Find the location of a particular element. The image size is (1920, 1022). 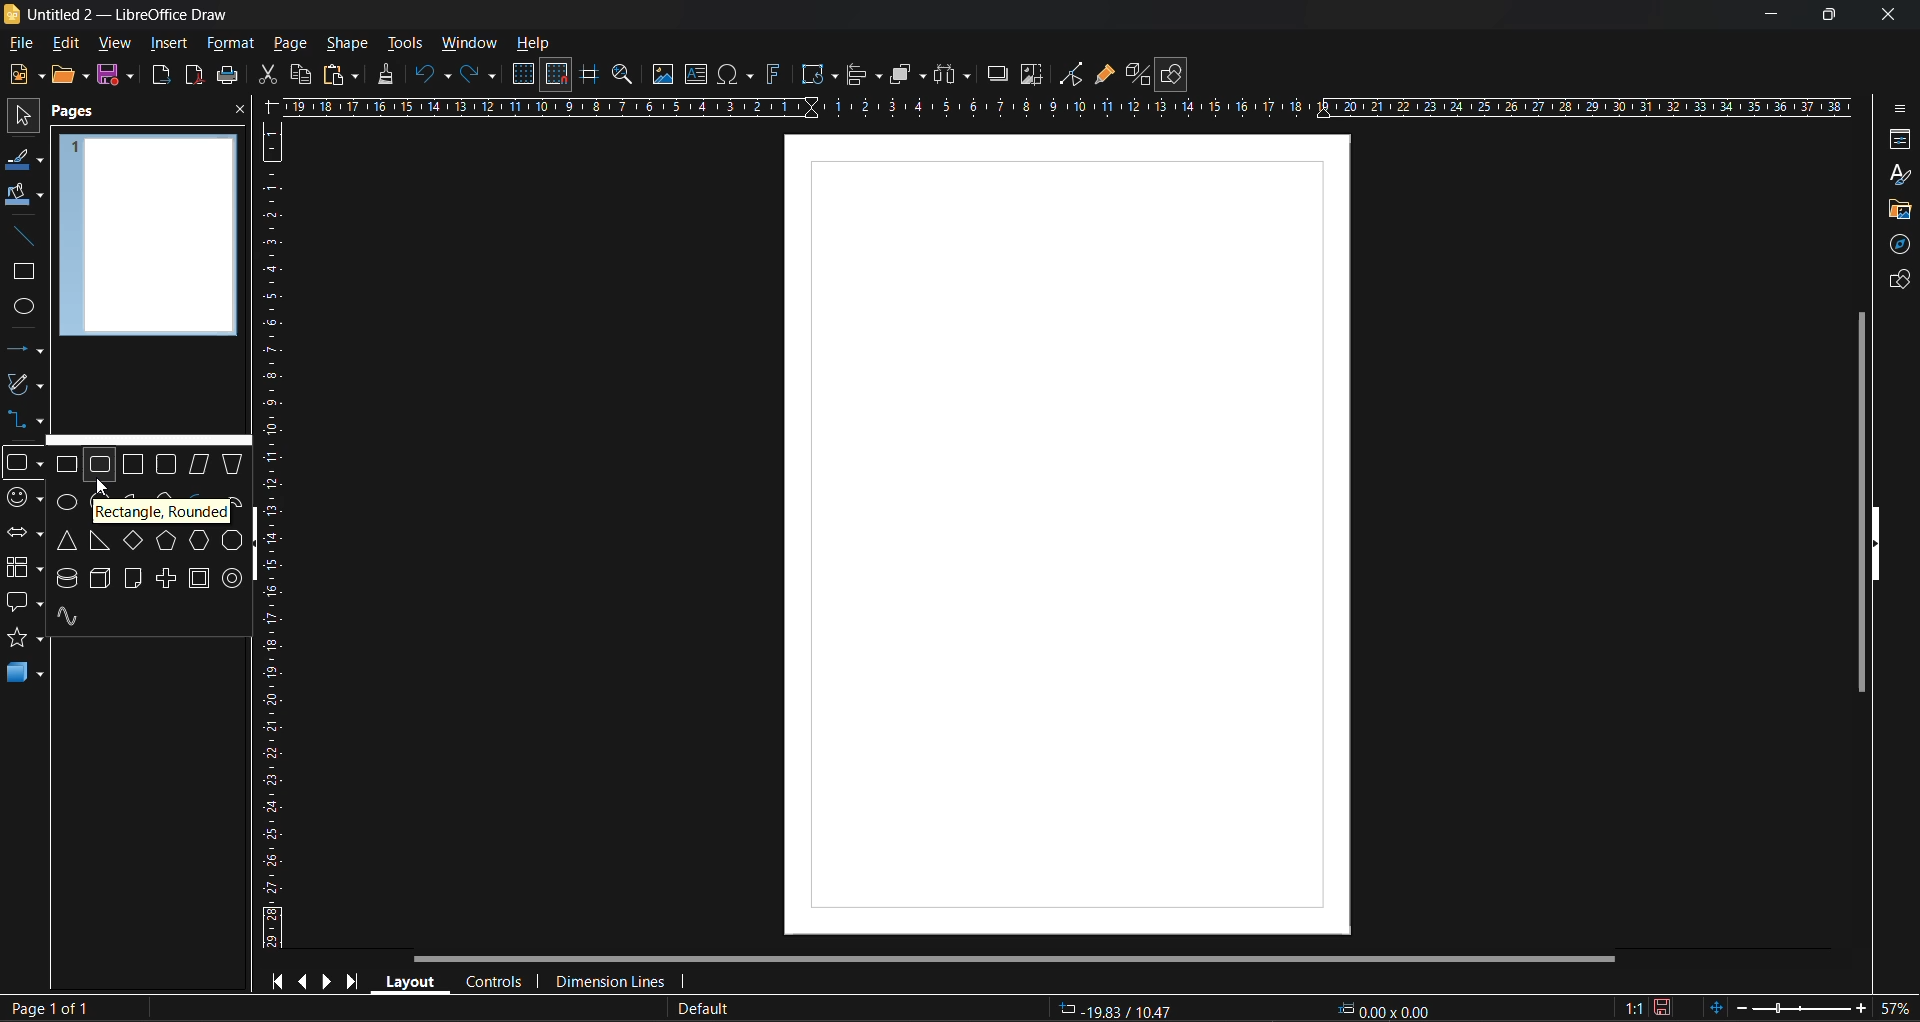

hide is located at coordinates (256, 549).